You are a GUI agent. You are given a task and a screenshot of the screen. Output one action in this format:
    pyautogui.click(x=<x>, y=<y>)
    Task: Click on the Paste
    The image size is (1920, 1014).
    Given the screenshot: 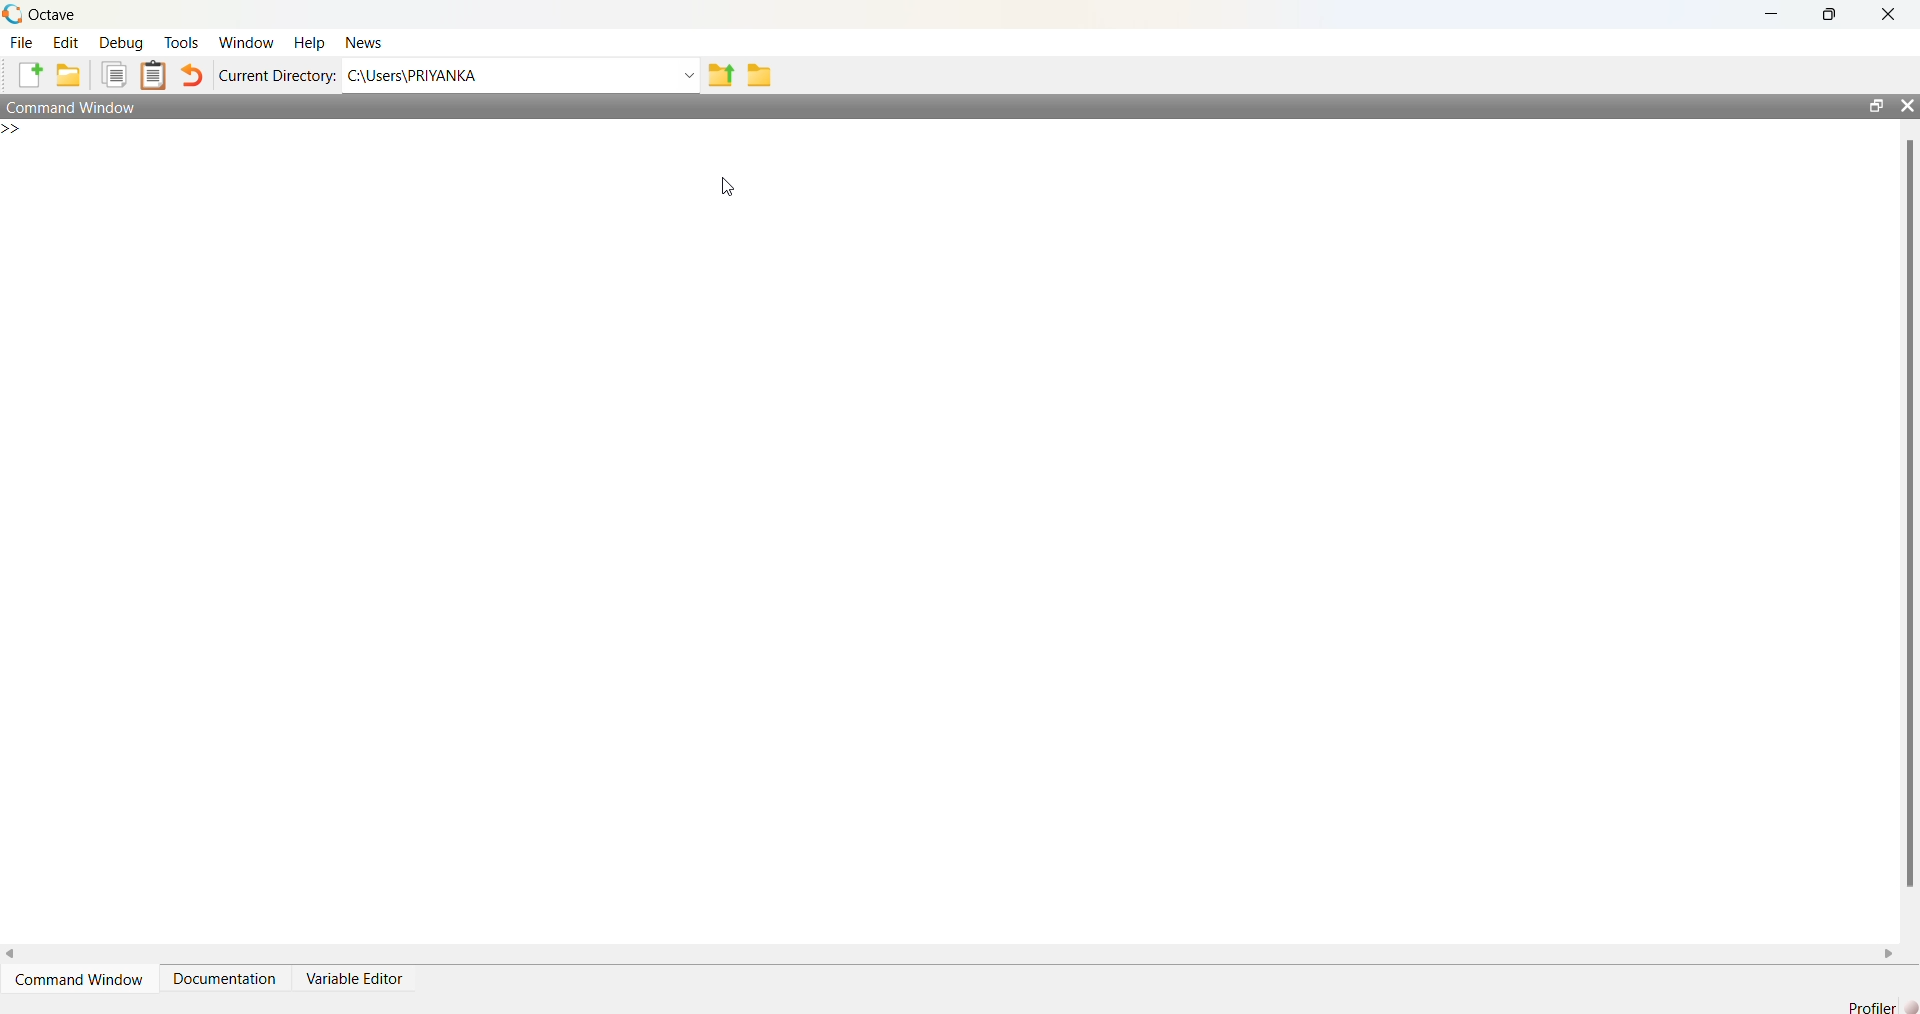 What is the action you would take?
    pyautogui.click(x=153, y=76)
    